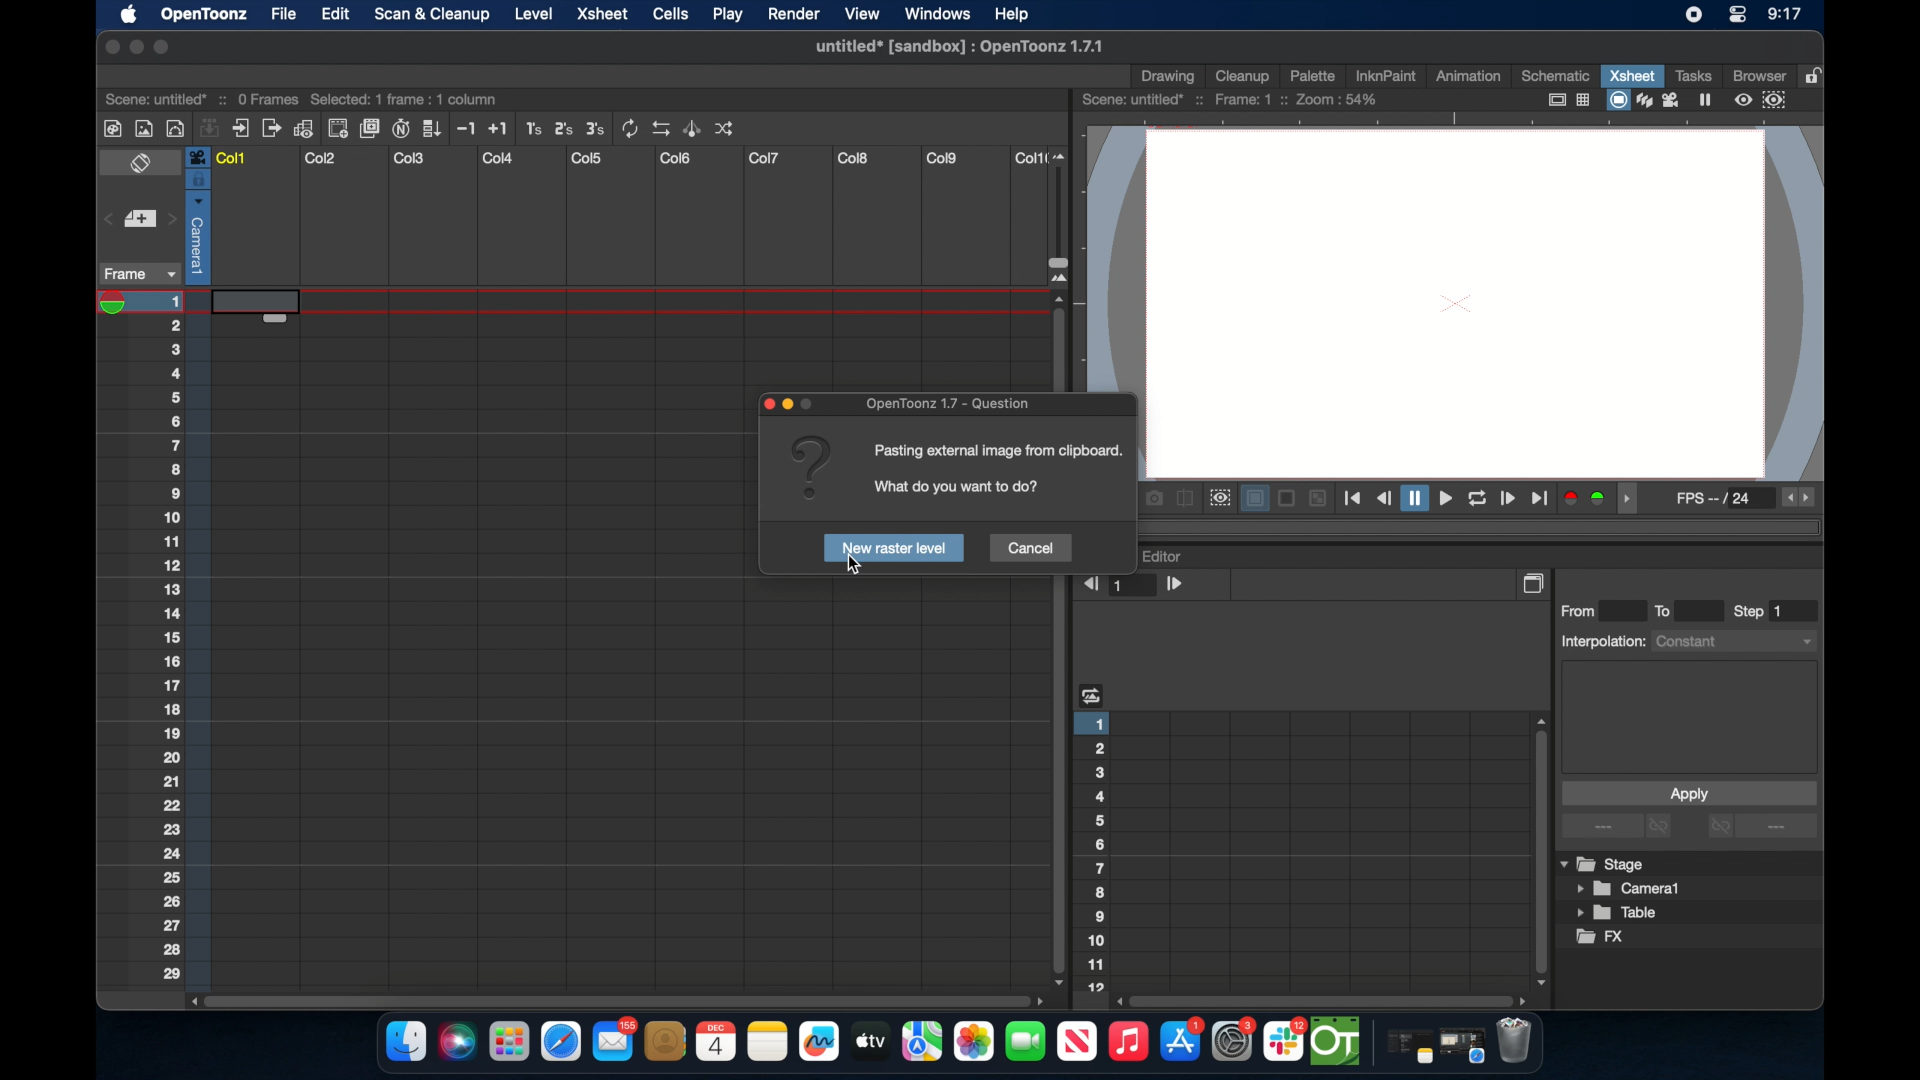  What do you see at coordinates (1283, 498) in the screenshot?
I see `backgrounds` at bounding box center [1283, 498].